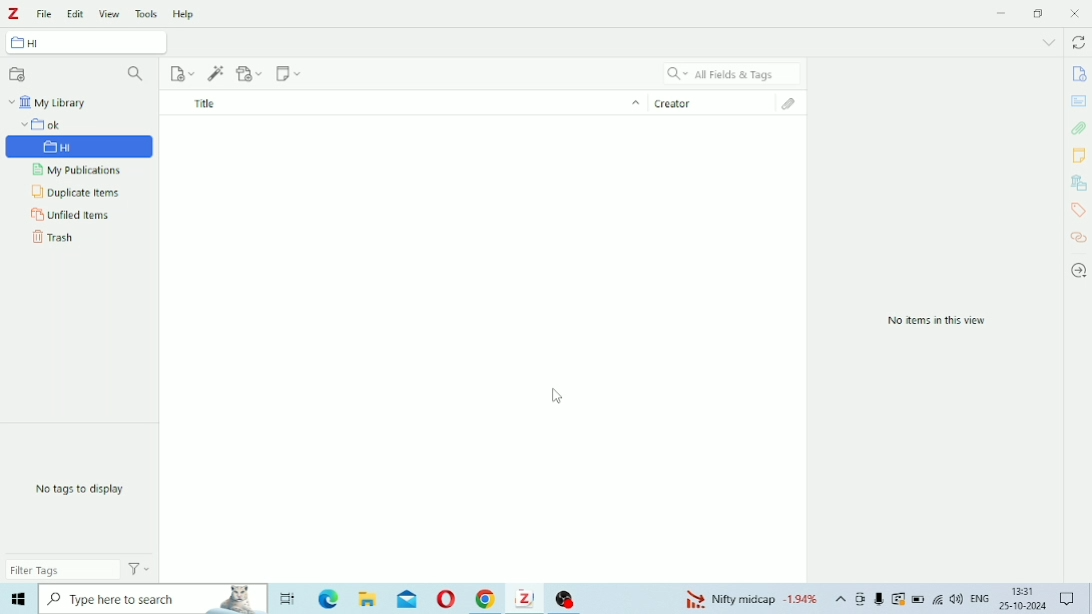 The image size is (1092, 614). Describe the element at coordinates (45, 14) in the screenshot. I see `File` at that location.